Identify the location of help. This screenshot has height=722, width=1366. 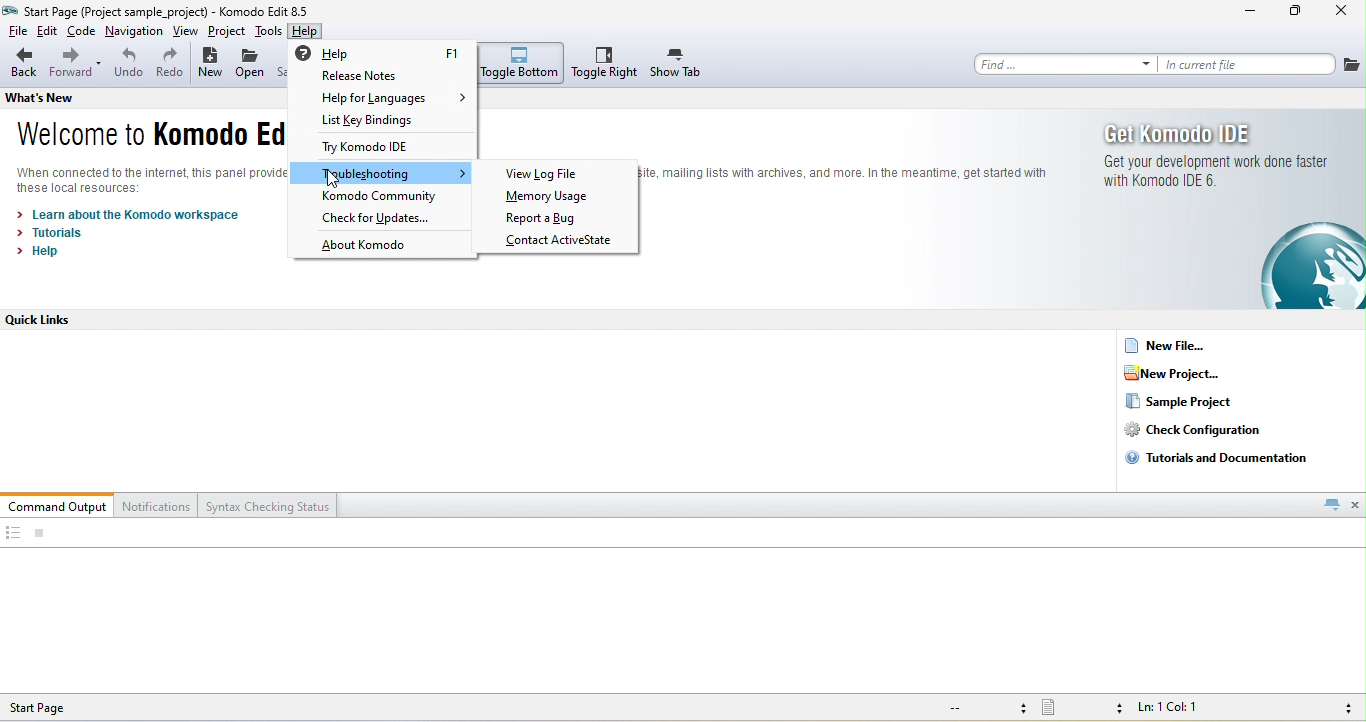
(306, 31).